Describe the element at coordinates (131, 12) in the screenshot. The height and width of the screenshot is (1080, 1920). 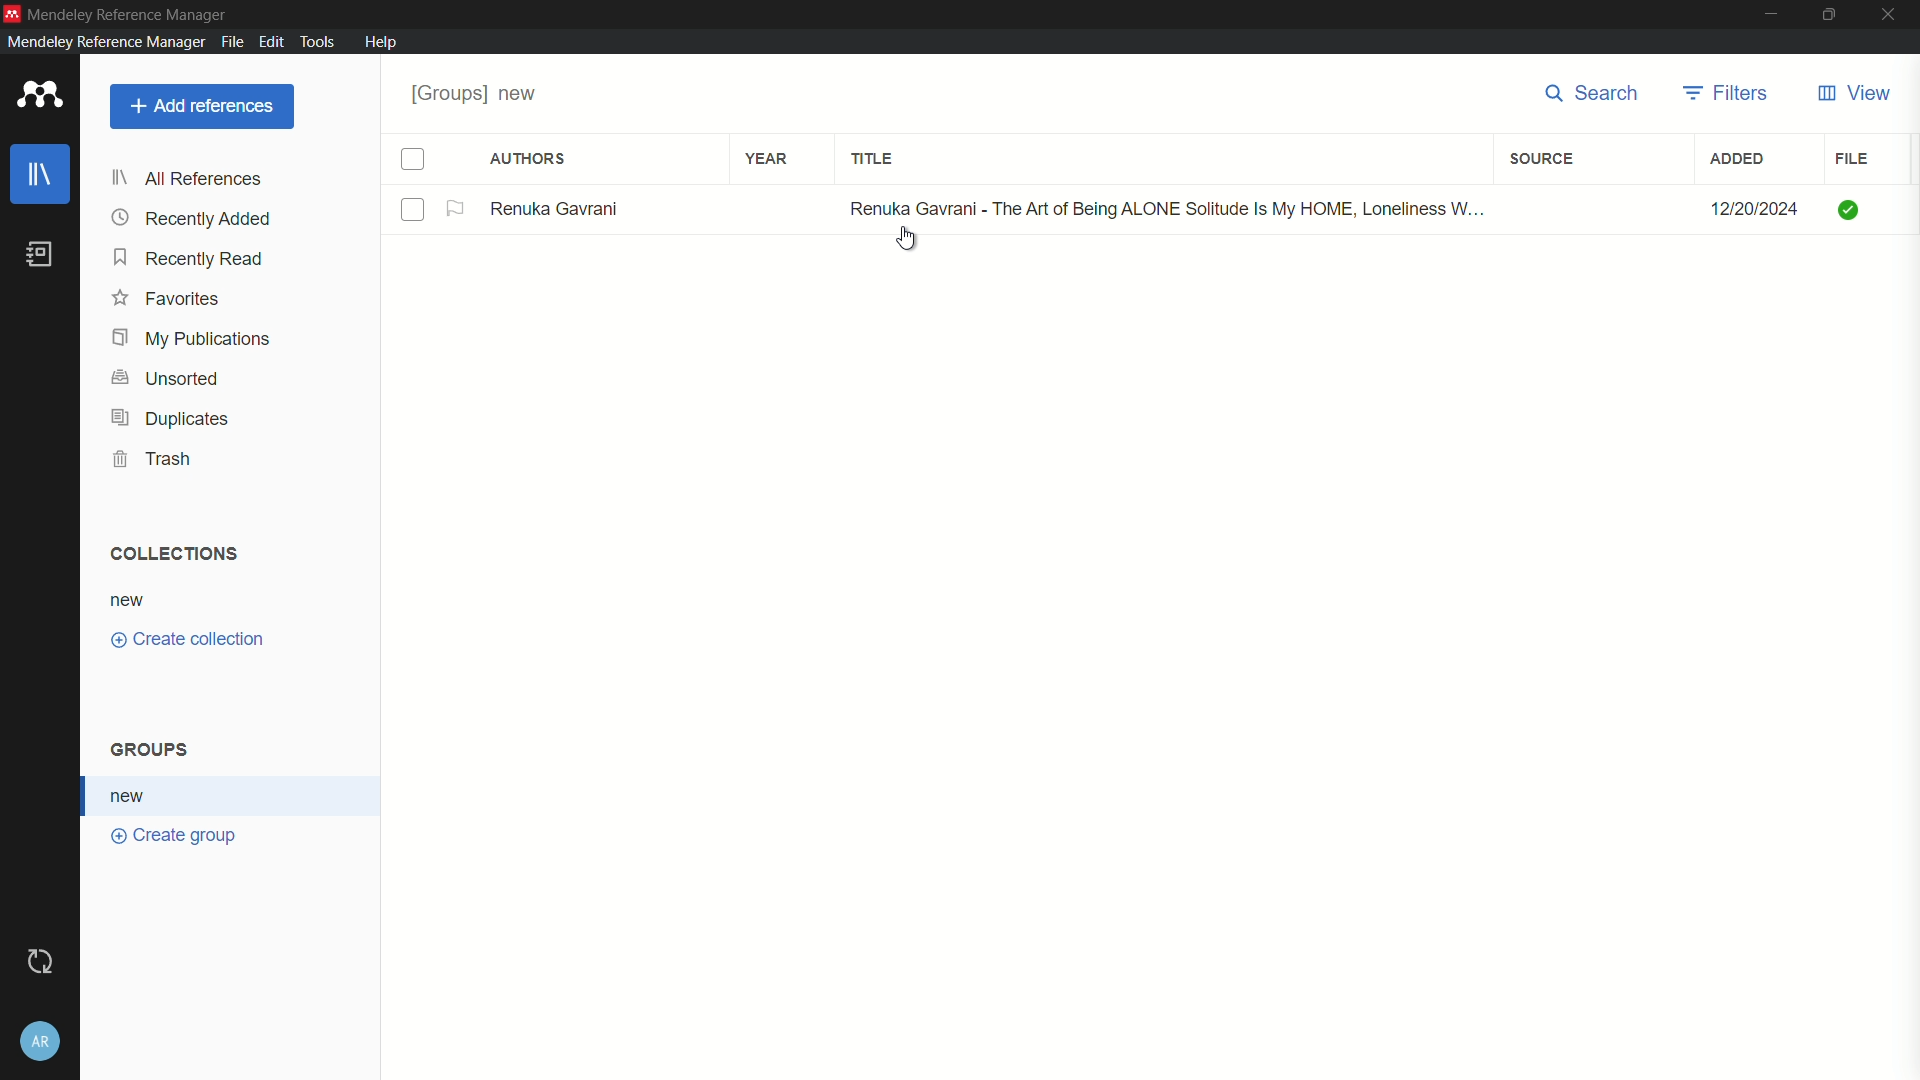
I see `app name` at that location.